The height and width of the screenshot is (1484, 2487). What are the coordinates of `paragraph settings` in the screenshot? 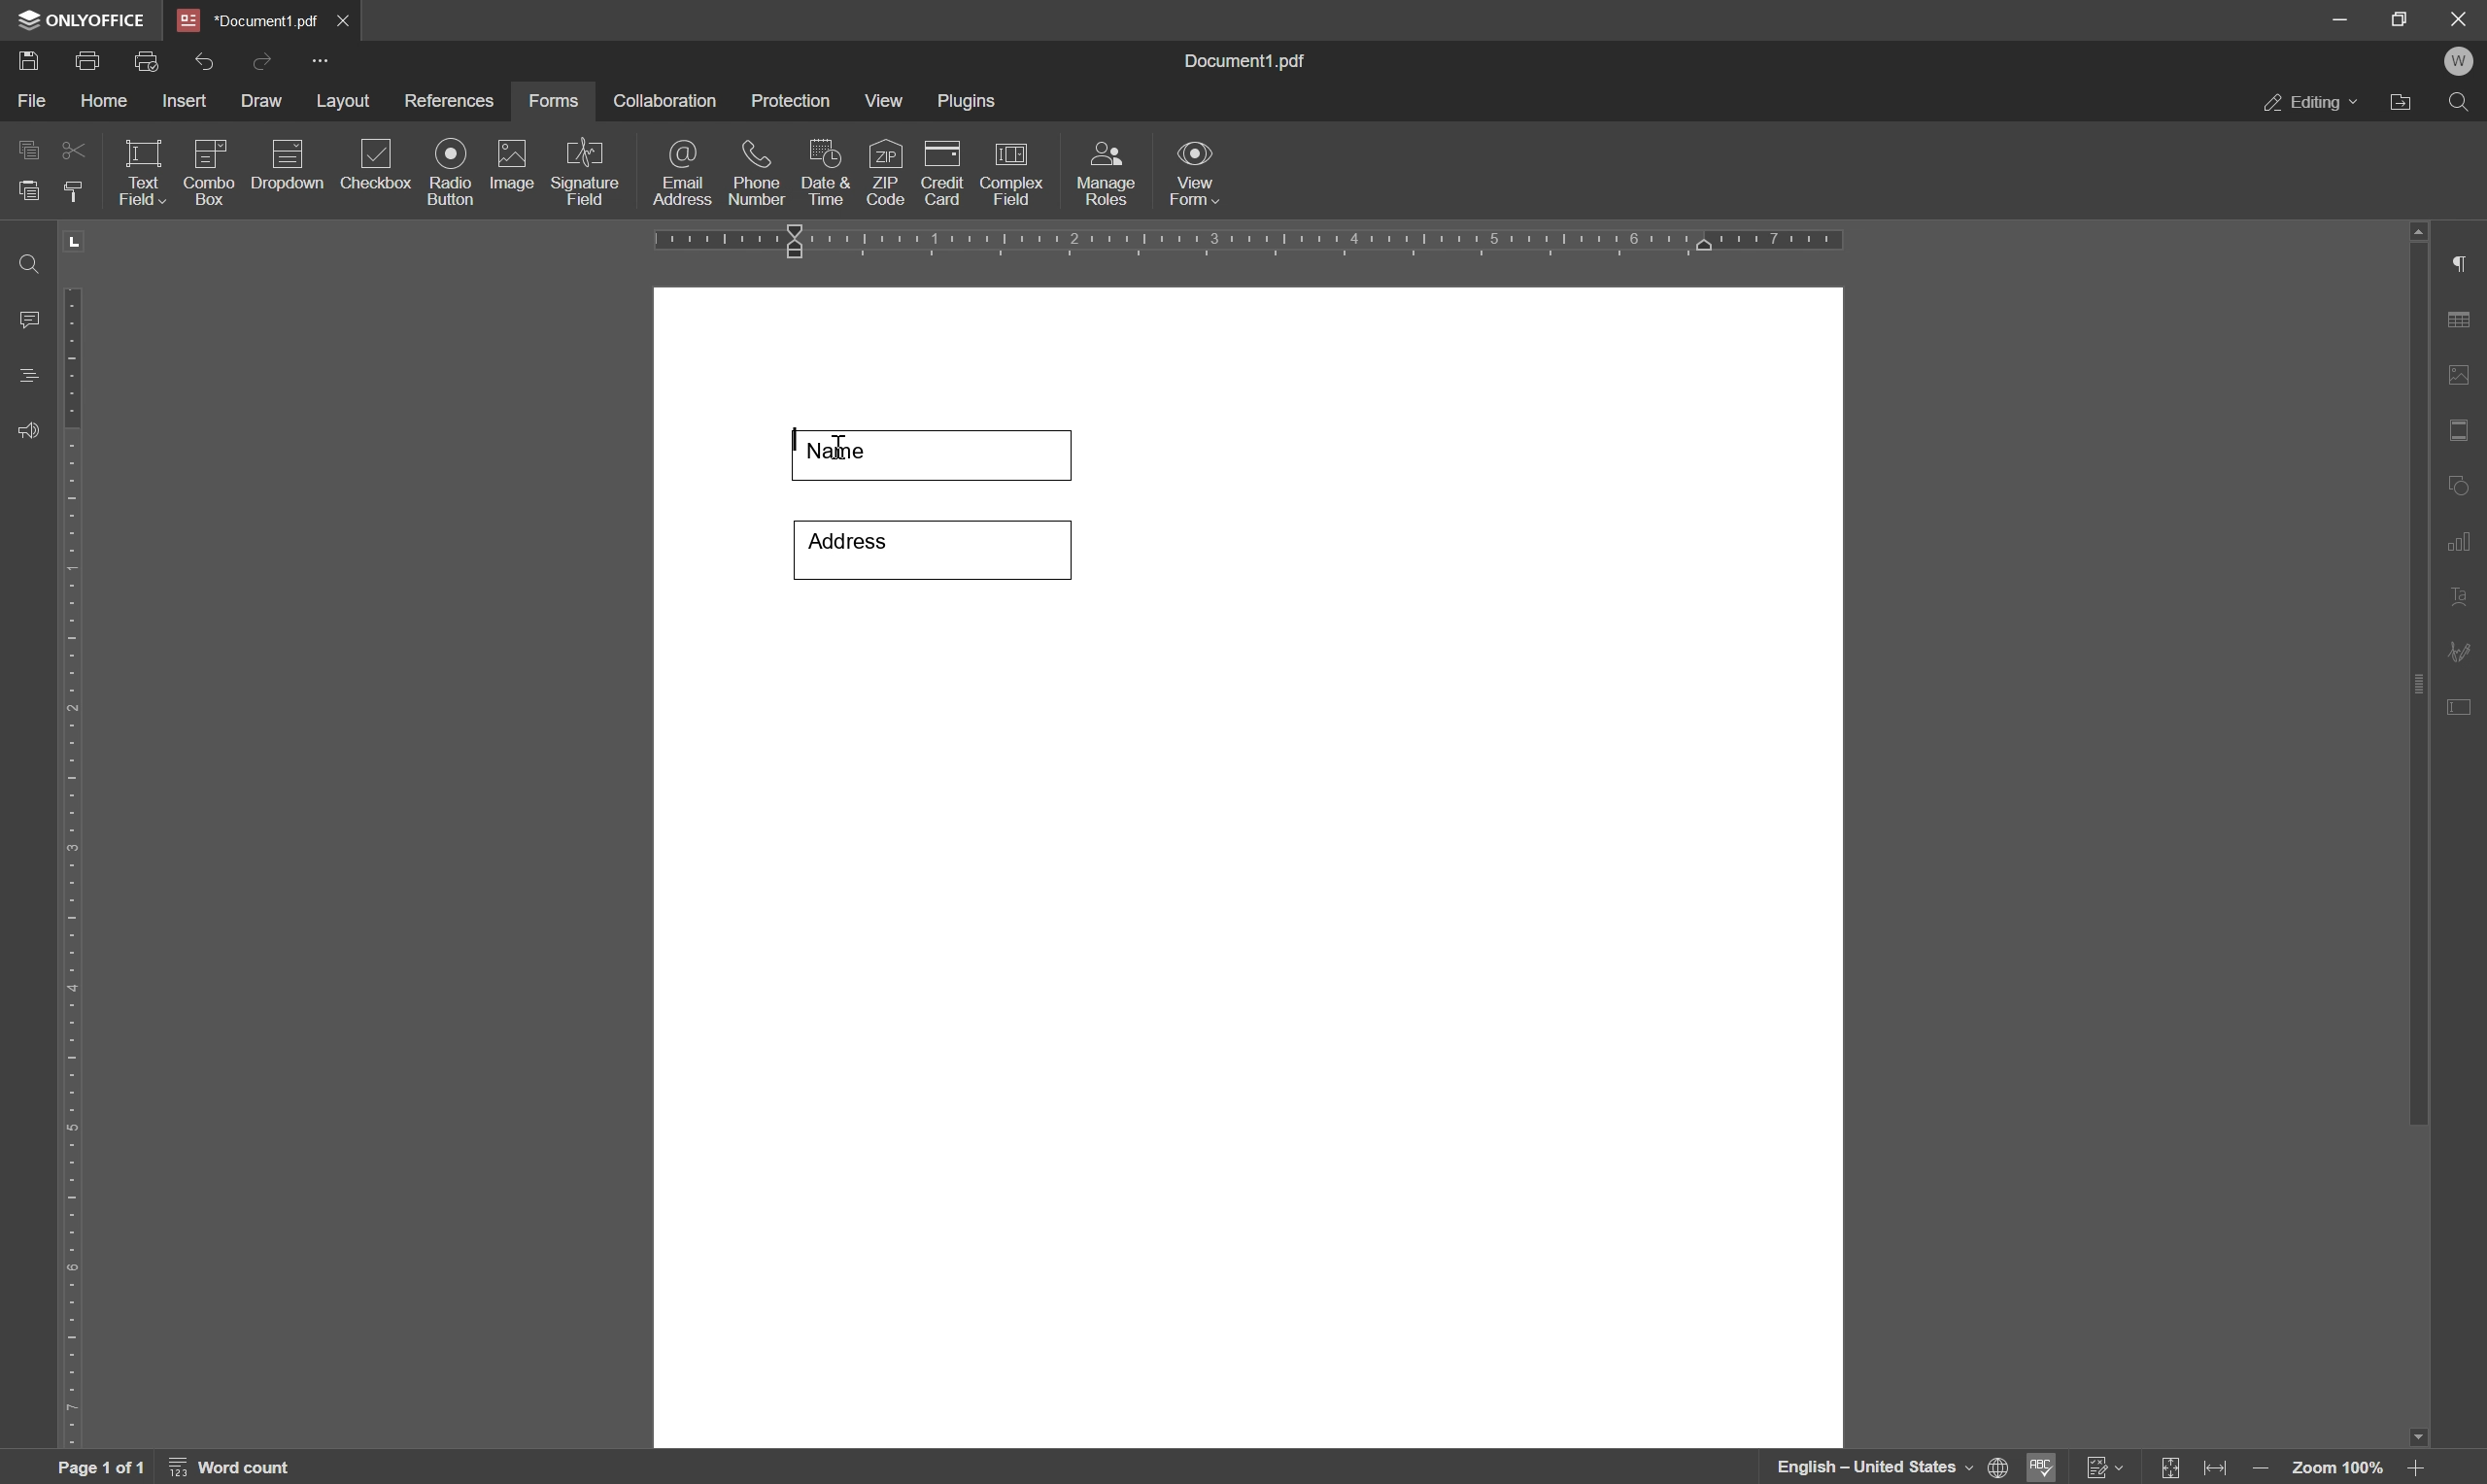 It's located at (2470, 264).